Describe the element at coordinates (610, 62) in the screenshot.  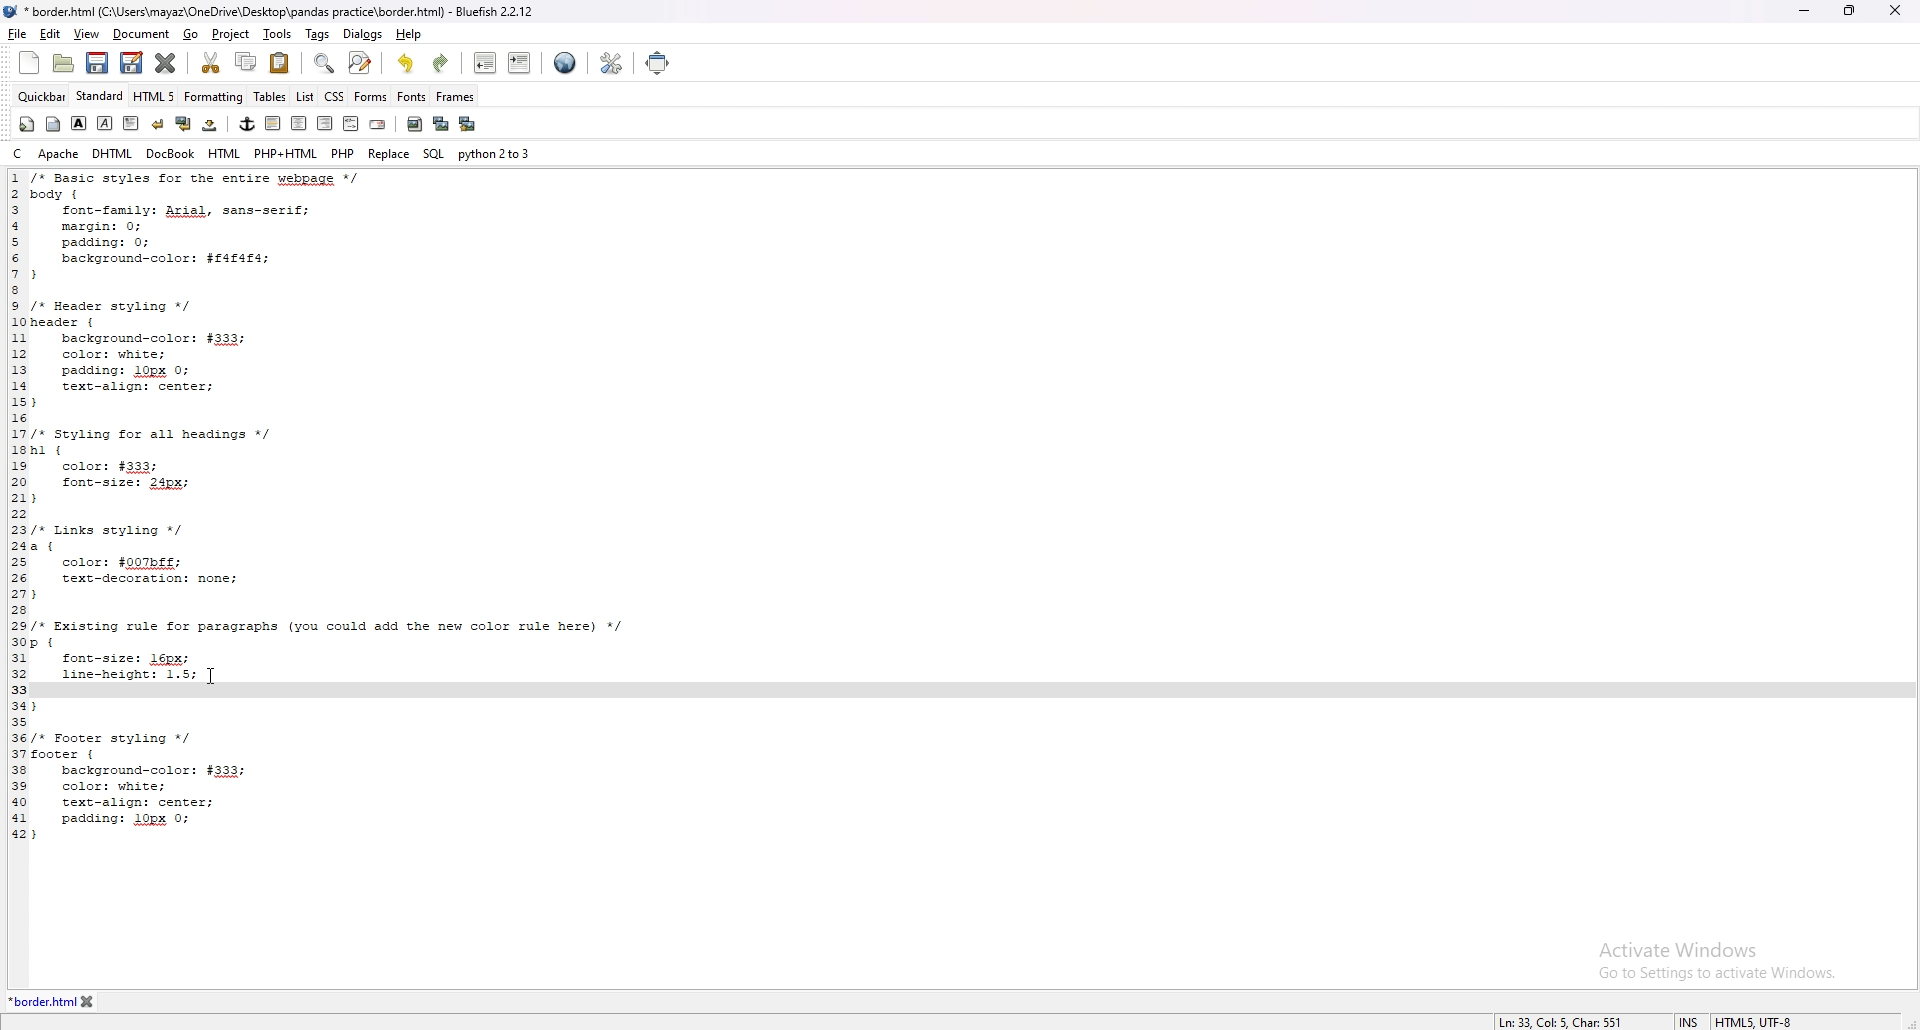
I see `edit preference` at that location.